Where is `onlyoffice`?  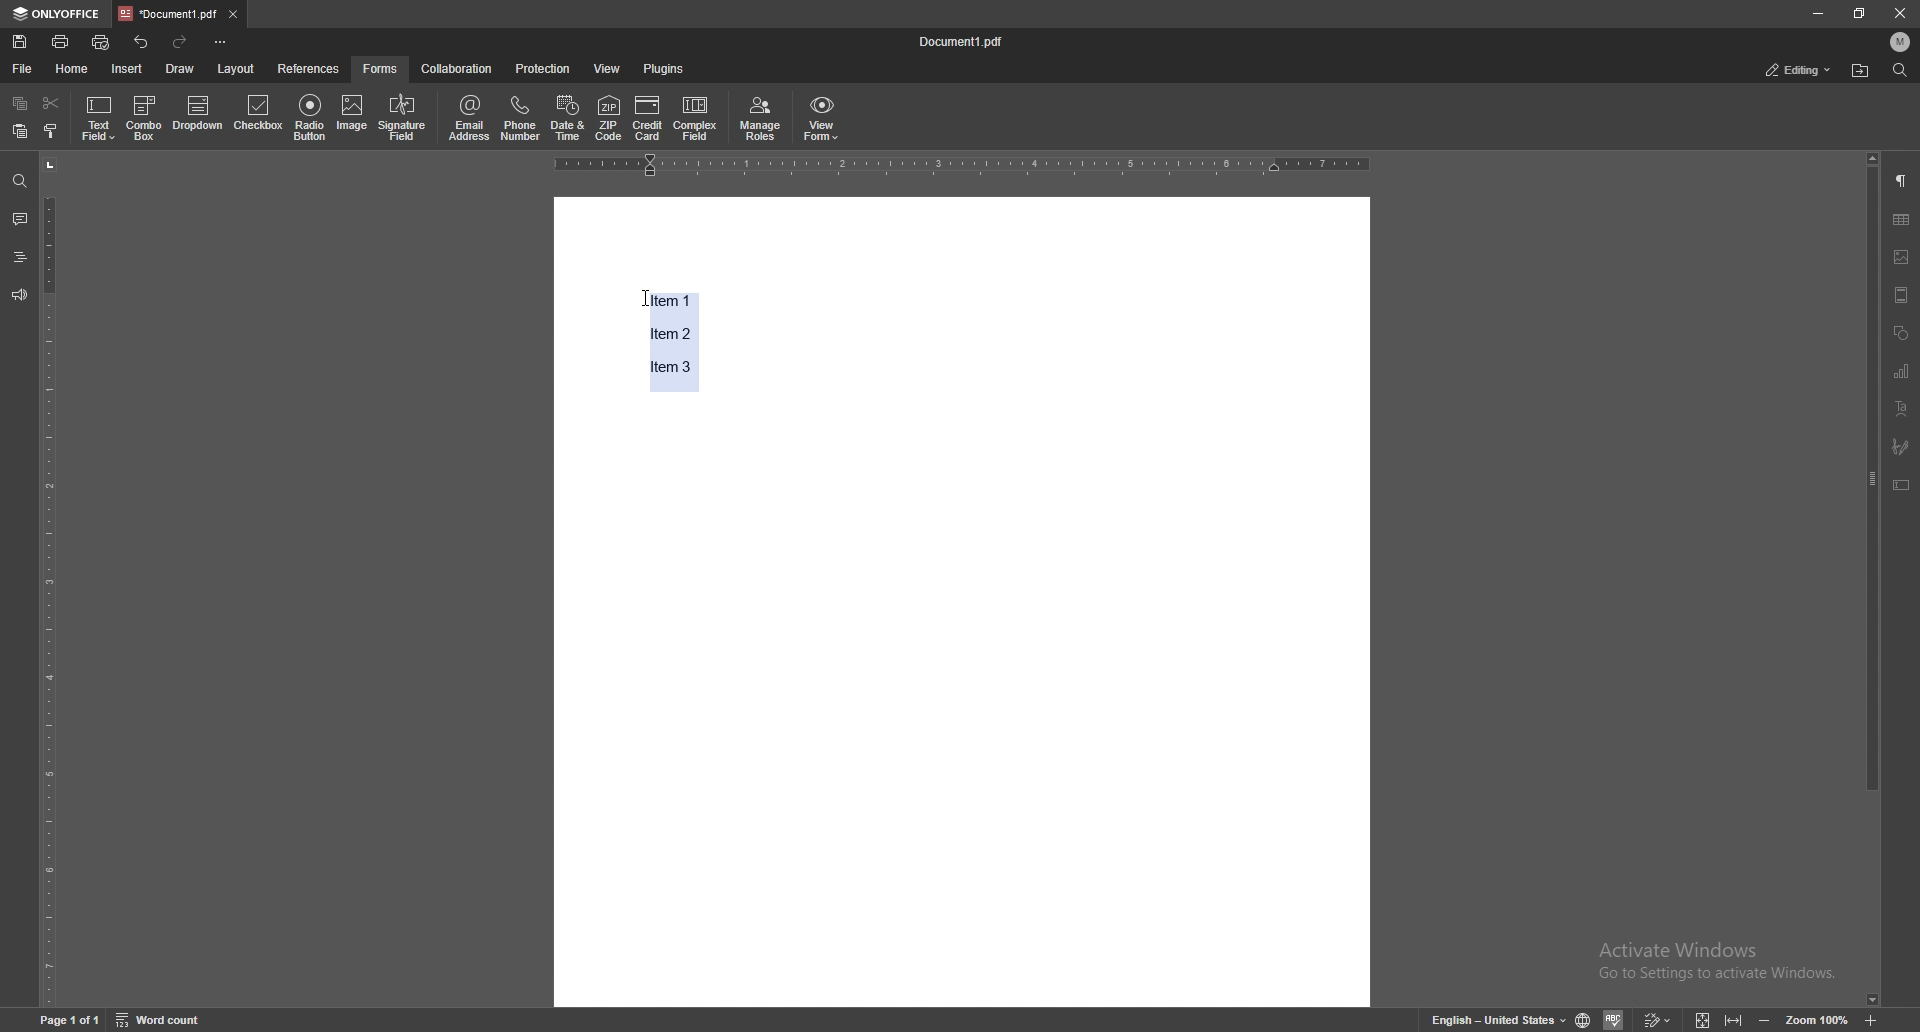
onlyoffice is located at coordinates (59, 13).